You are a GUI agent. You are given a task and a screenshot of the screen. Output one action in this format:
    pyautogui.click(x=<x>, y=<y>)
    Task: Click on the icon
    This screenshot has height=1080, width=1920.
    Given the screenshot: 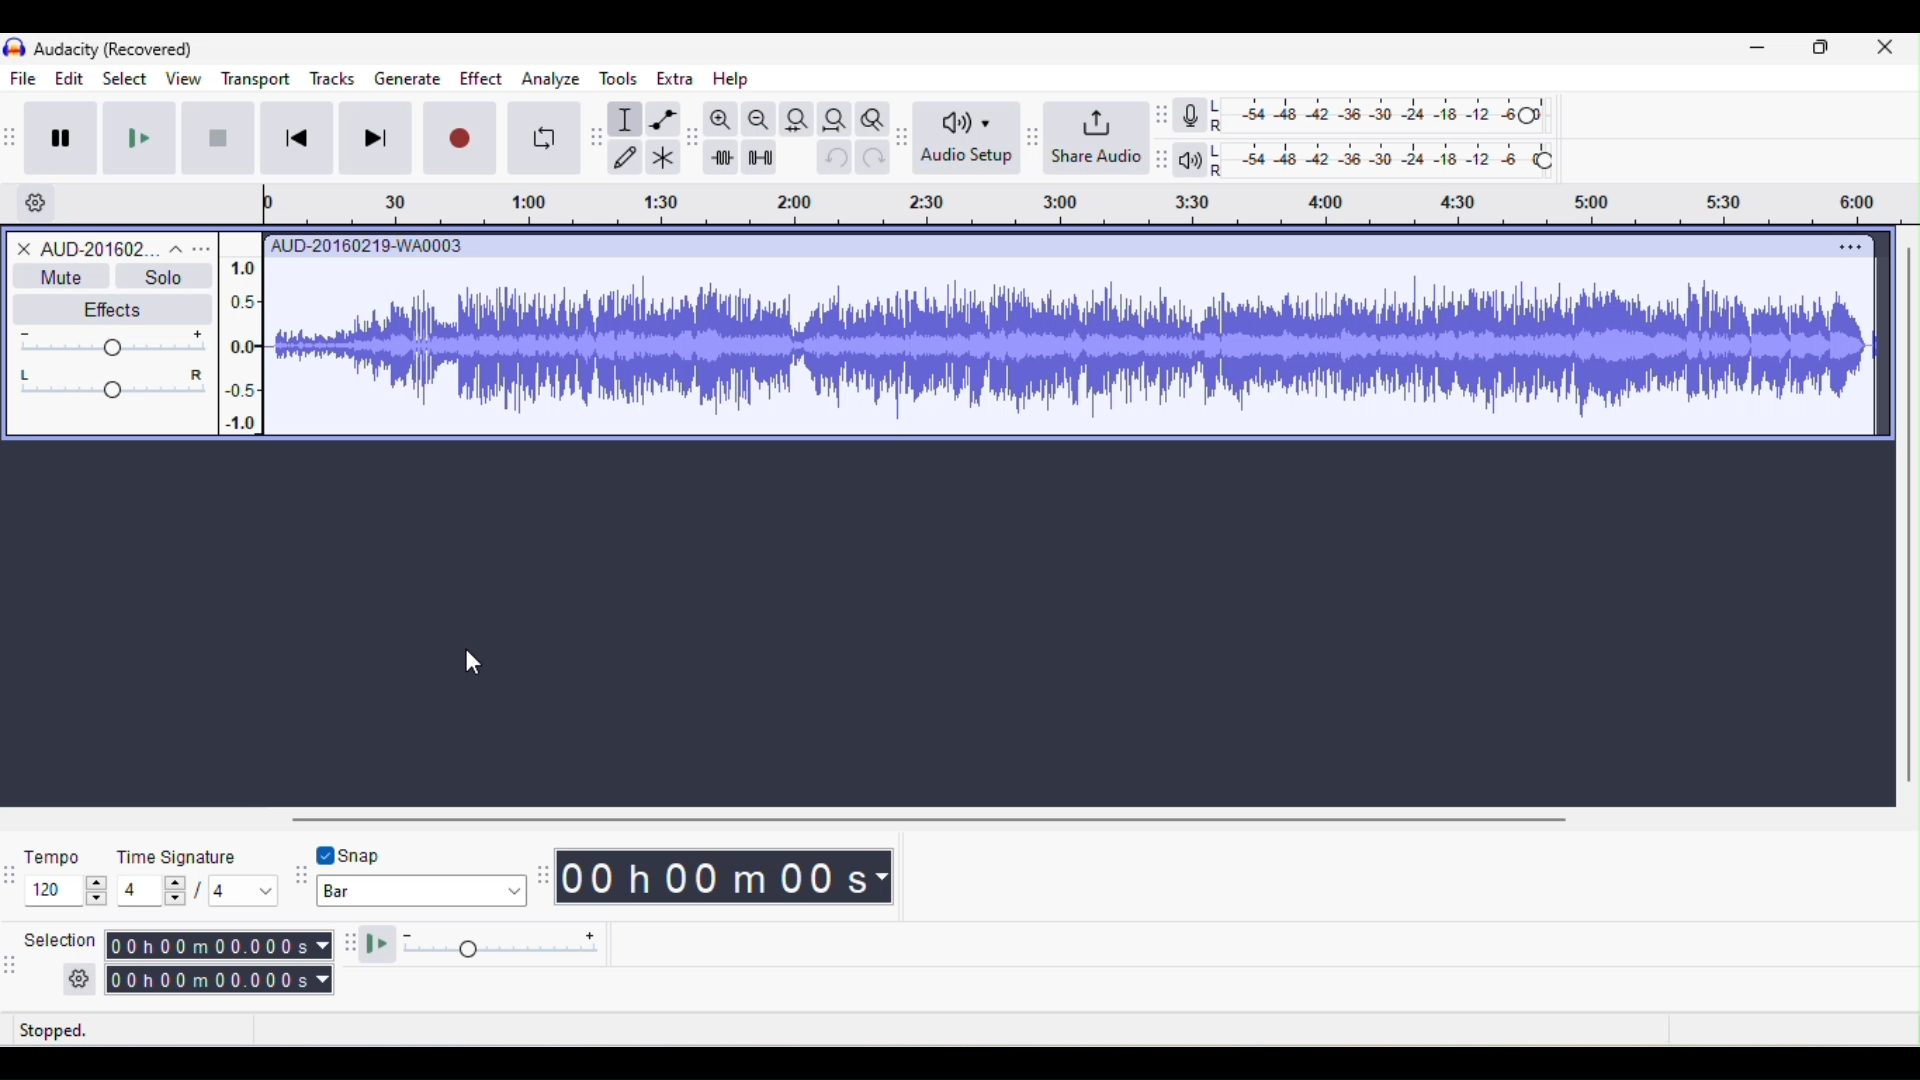 What is the action you would take?
    pyautogui.click(x=13, y=49)
    